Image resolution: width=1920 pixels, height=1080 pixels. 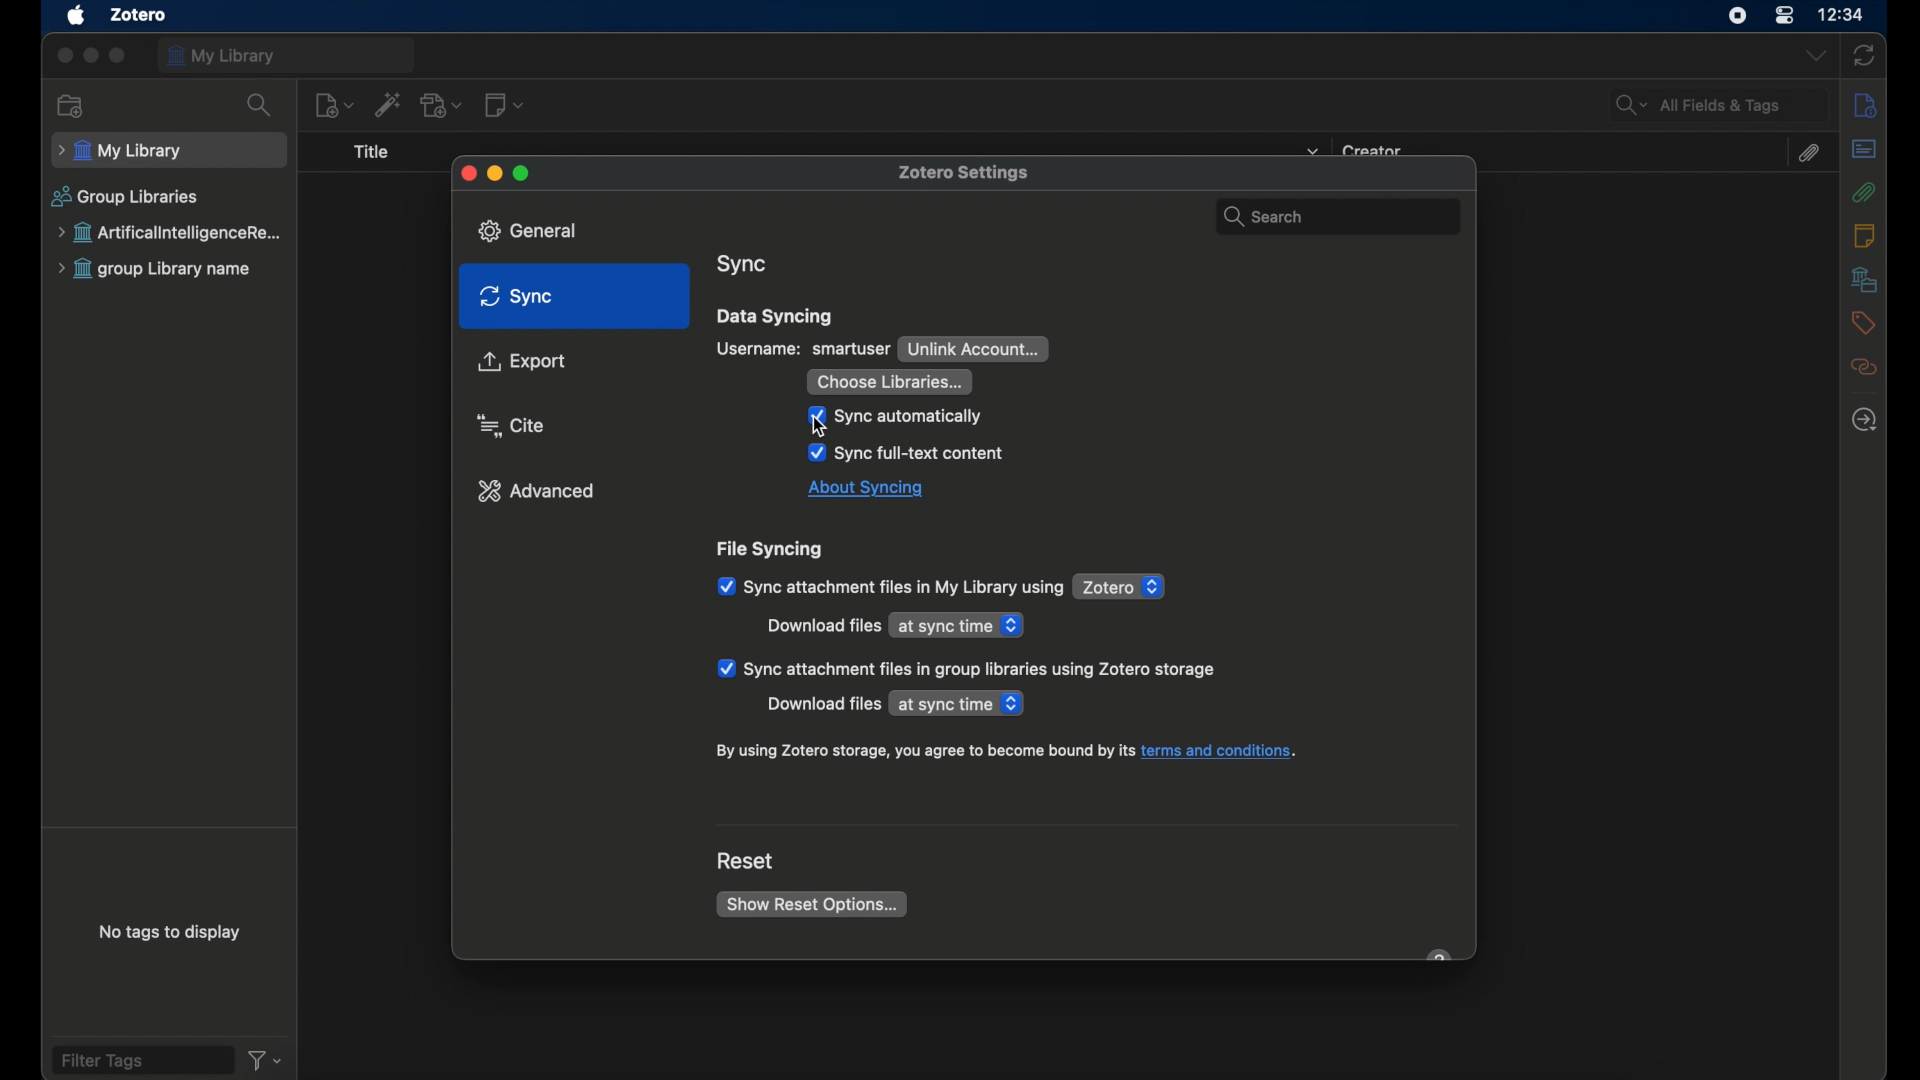 I want to click on dropdown, so click(x=1813, y=57).